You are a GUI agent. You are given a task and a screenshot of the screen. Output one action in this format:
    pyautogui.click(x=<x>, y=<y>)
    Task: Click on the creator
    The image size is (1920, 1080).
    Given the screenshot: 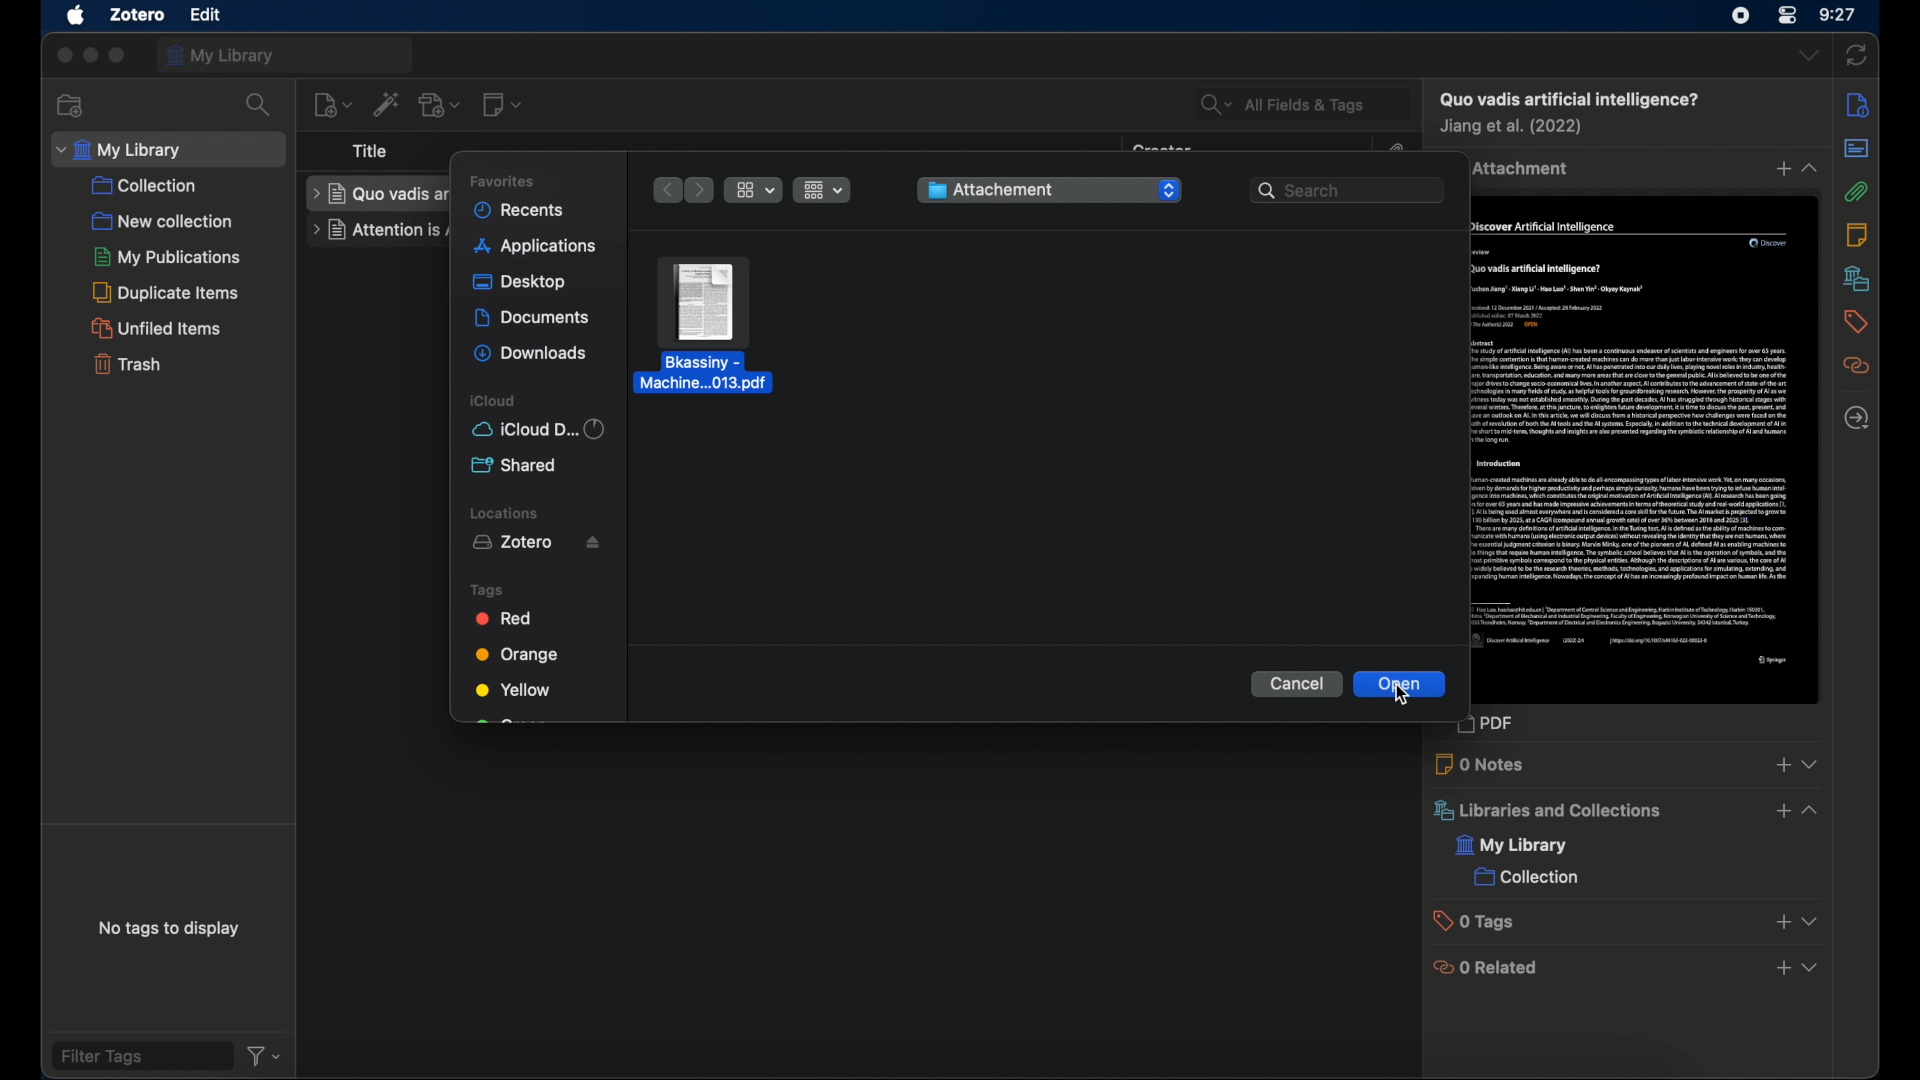 What is the action you would take?
    pyautogui.click(x=1514, y=128)
    